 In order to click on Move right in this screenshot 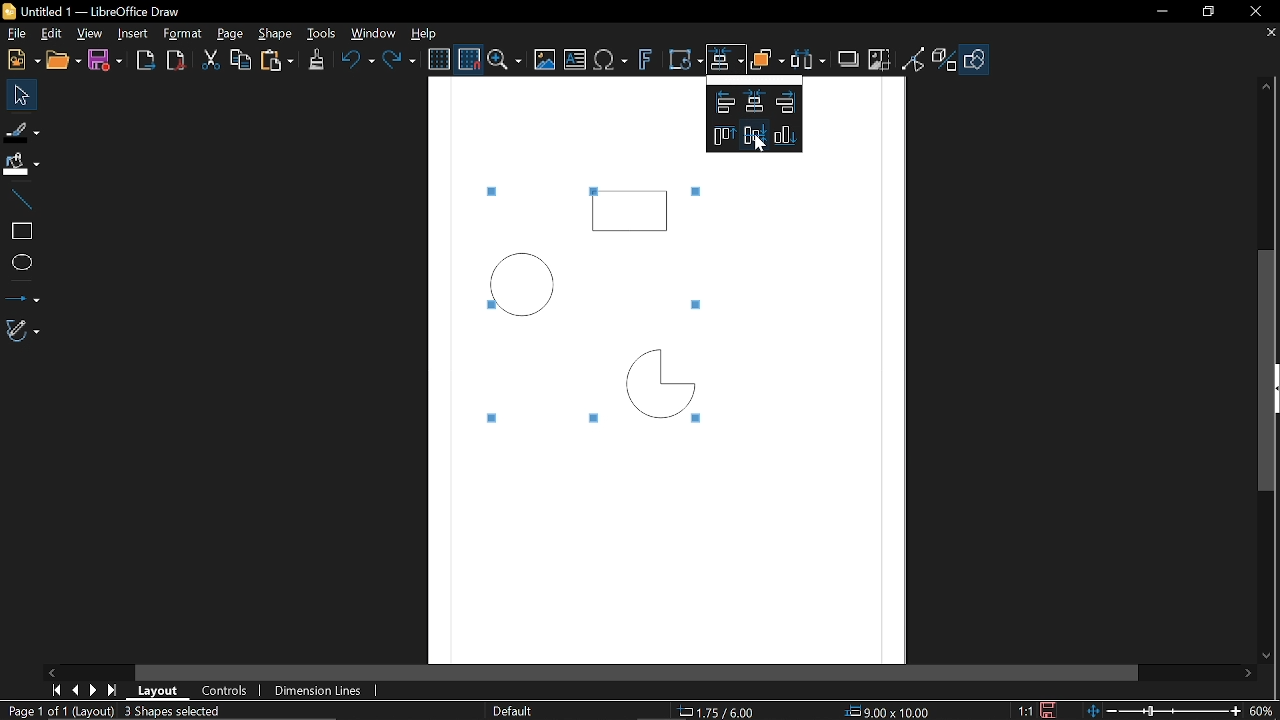, I will do `click(1248, 676)`.